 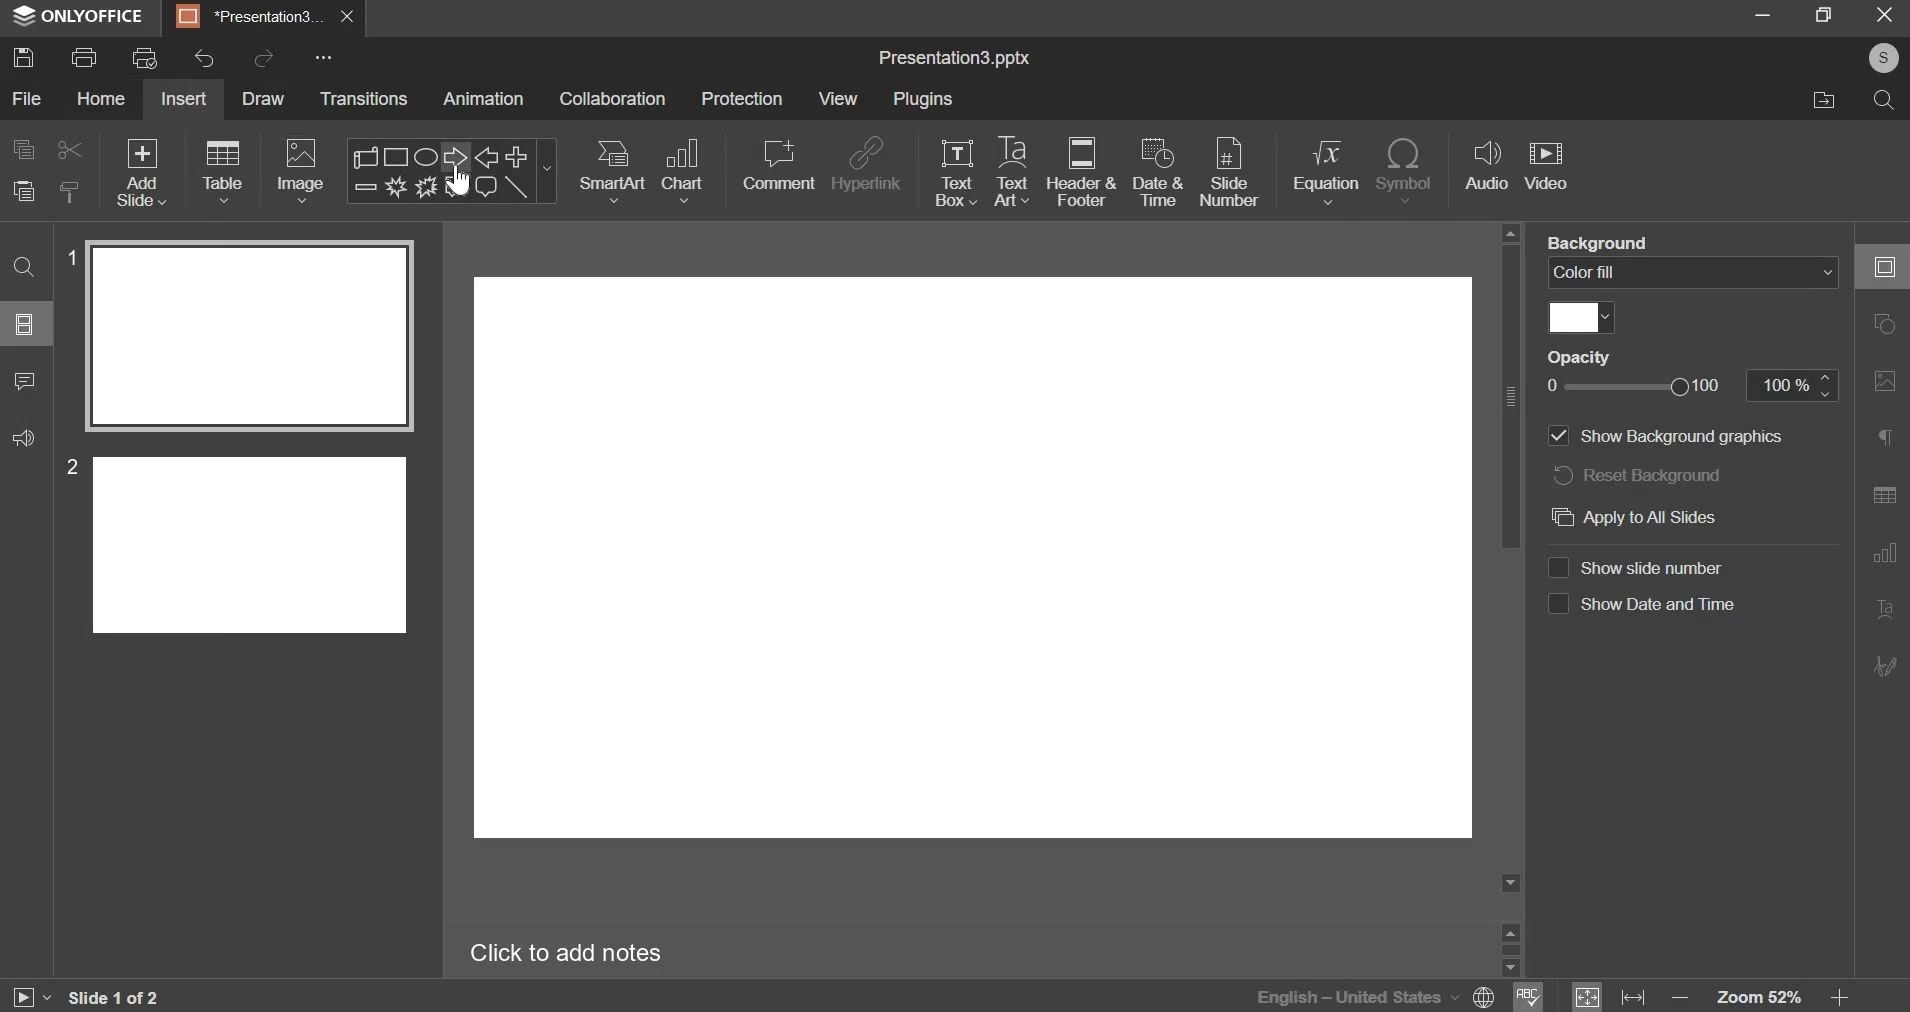 I want to click on Presentation3, so click(x=246, y=20).